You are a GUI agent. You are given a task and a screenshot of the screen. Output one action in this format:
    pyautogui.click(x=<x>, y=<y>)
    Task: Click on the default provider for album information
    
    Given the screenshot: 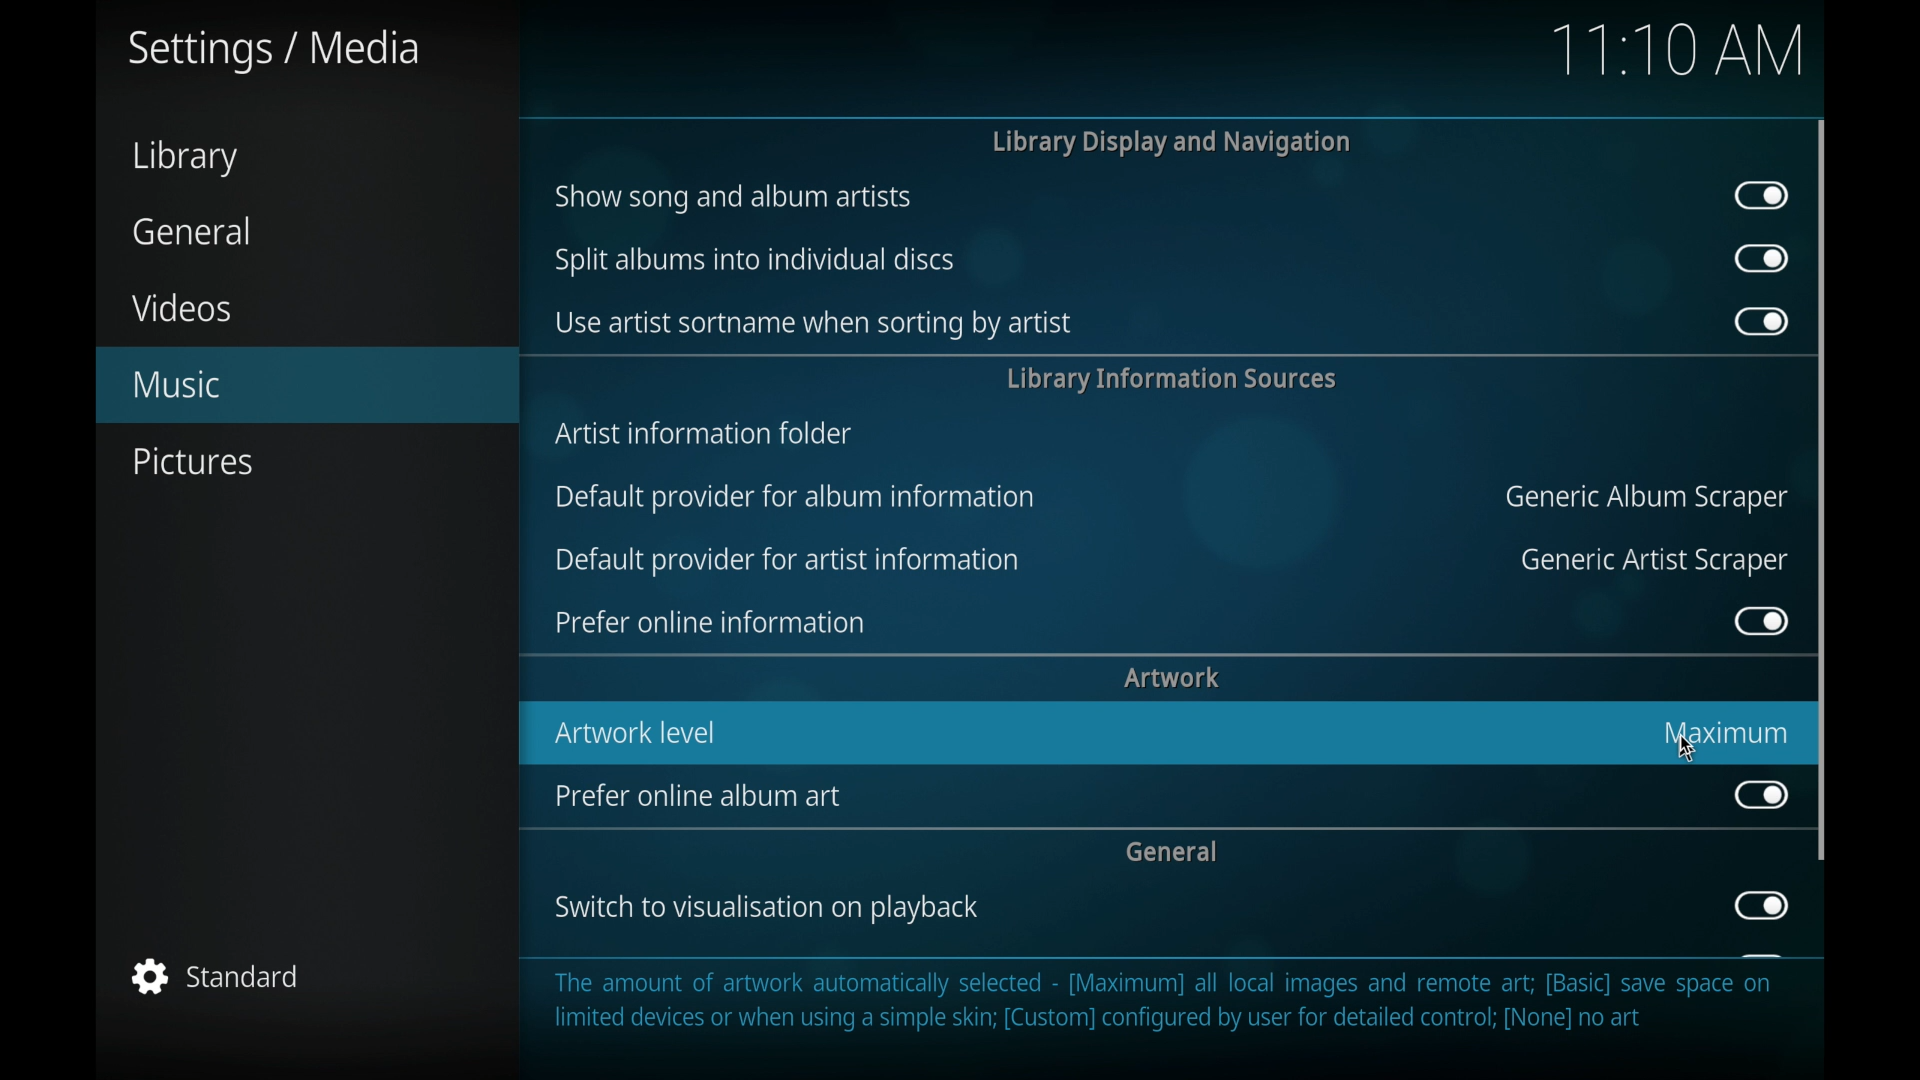 What is the action you would take?
    pyautogui.click(x=798, y=497)
    